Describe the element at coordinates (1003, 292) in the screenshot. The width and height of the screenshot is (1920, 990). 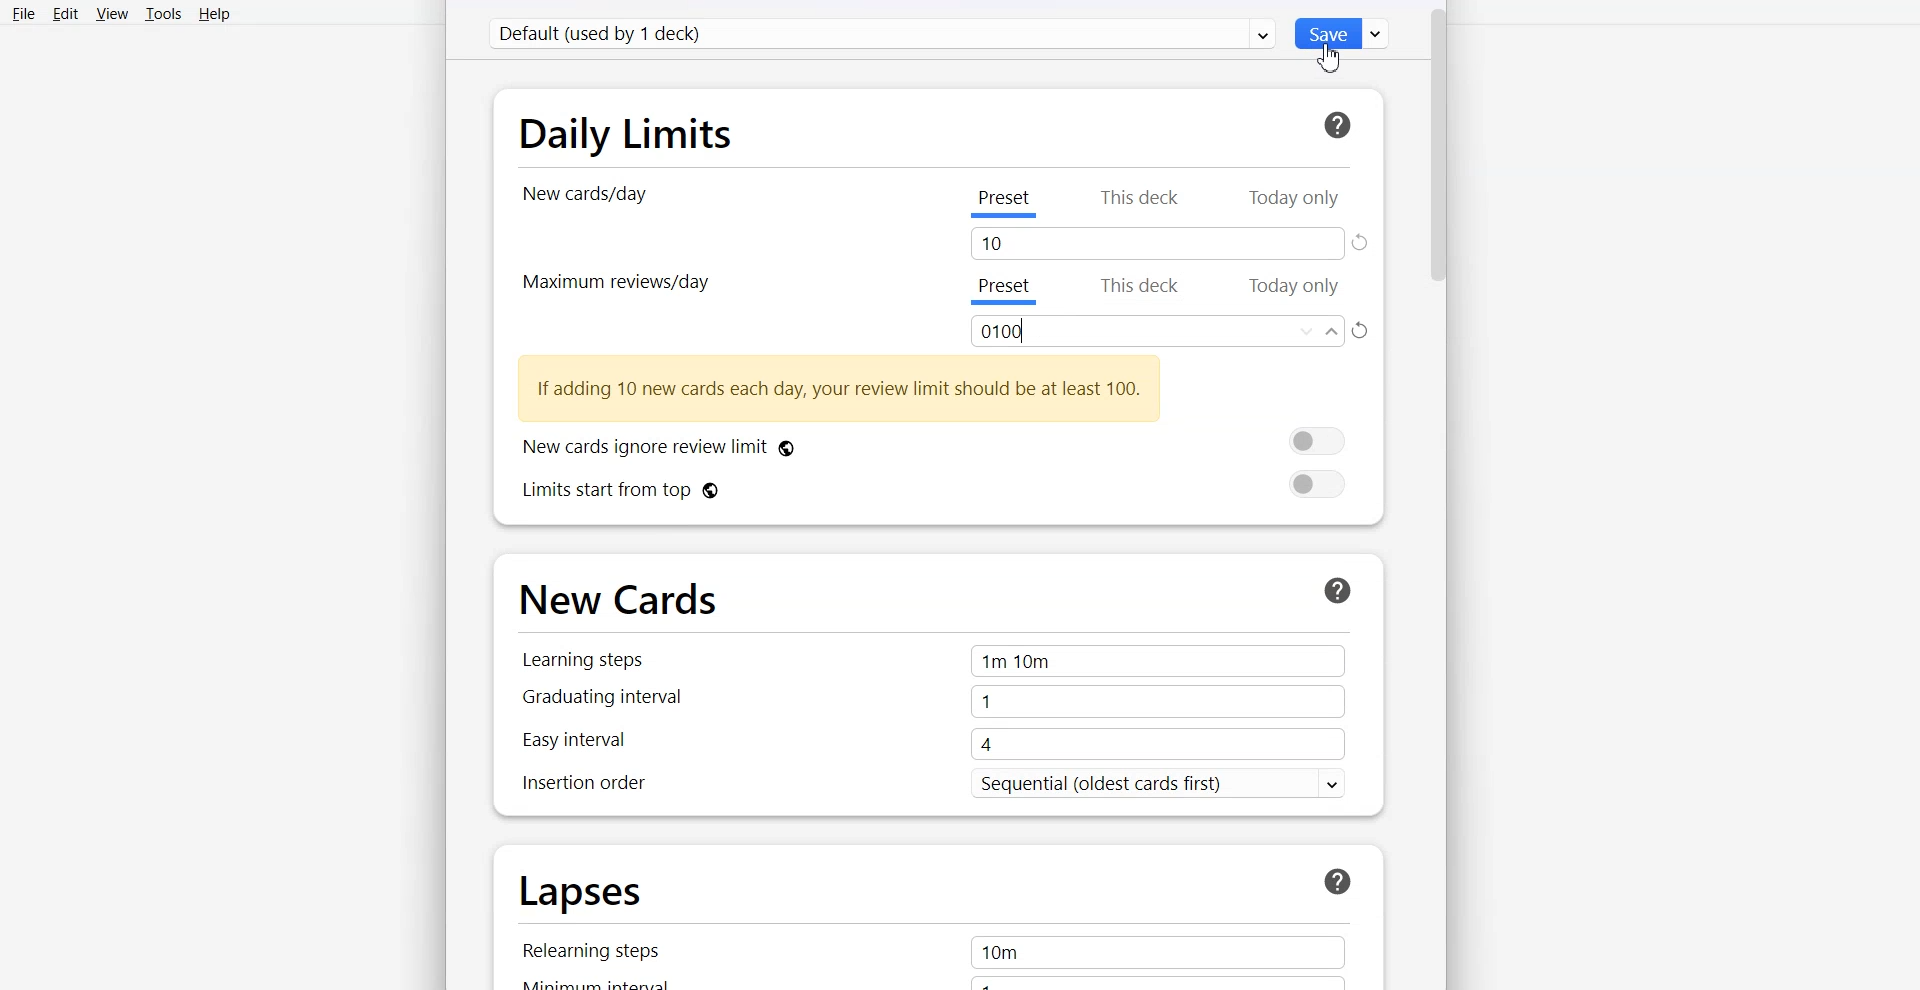
I see `Preset` at that location.